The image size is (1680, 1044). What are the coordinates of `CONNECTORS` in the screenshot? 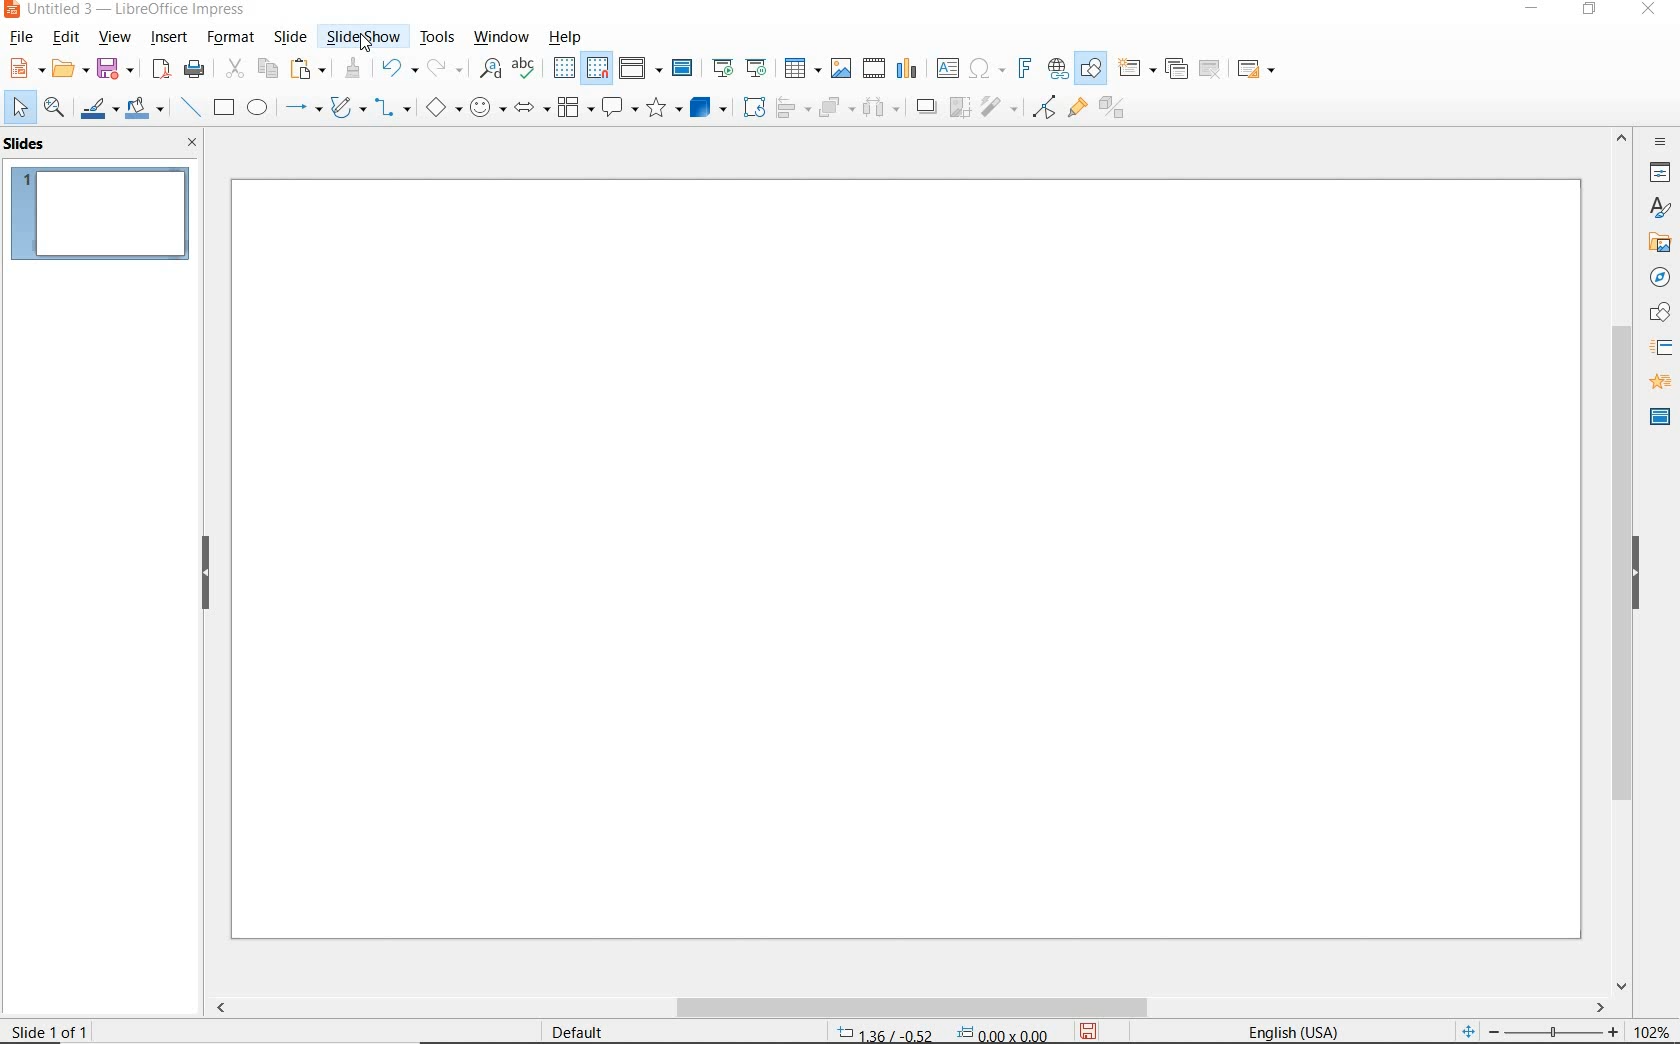 It's located at (393, 106).